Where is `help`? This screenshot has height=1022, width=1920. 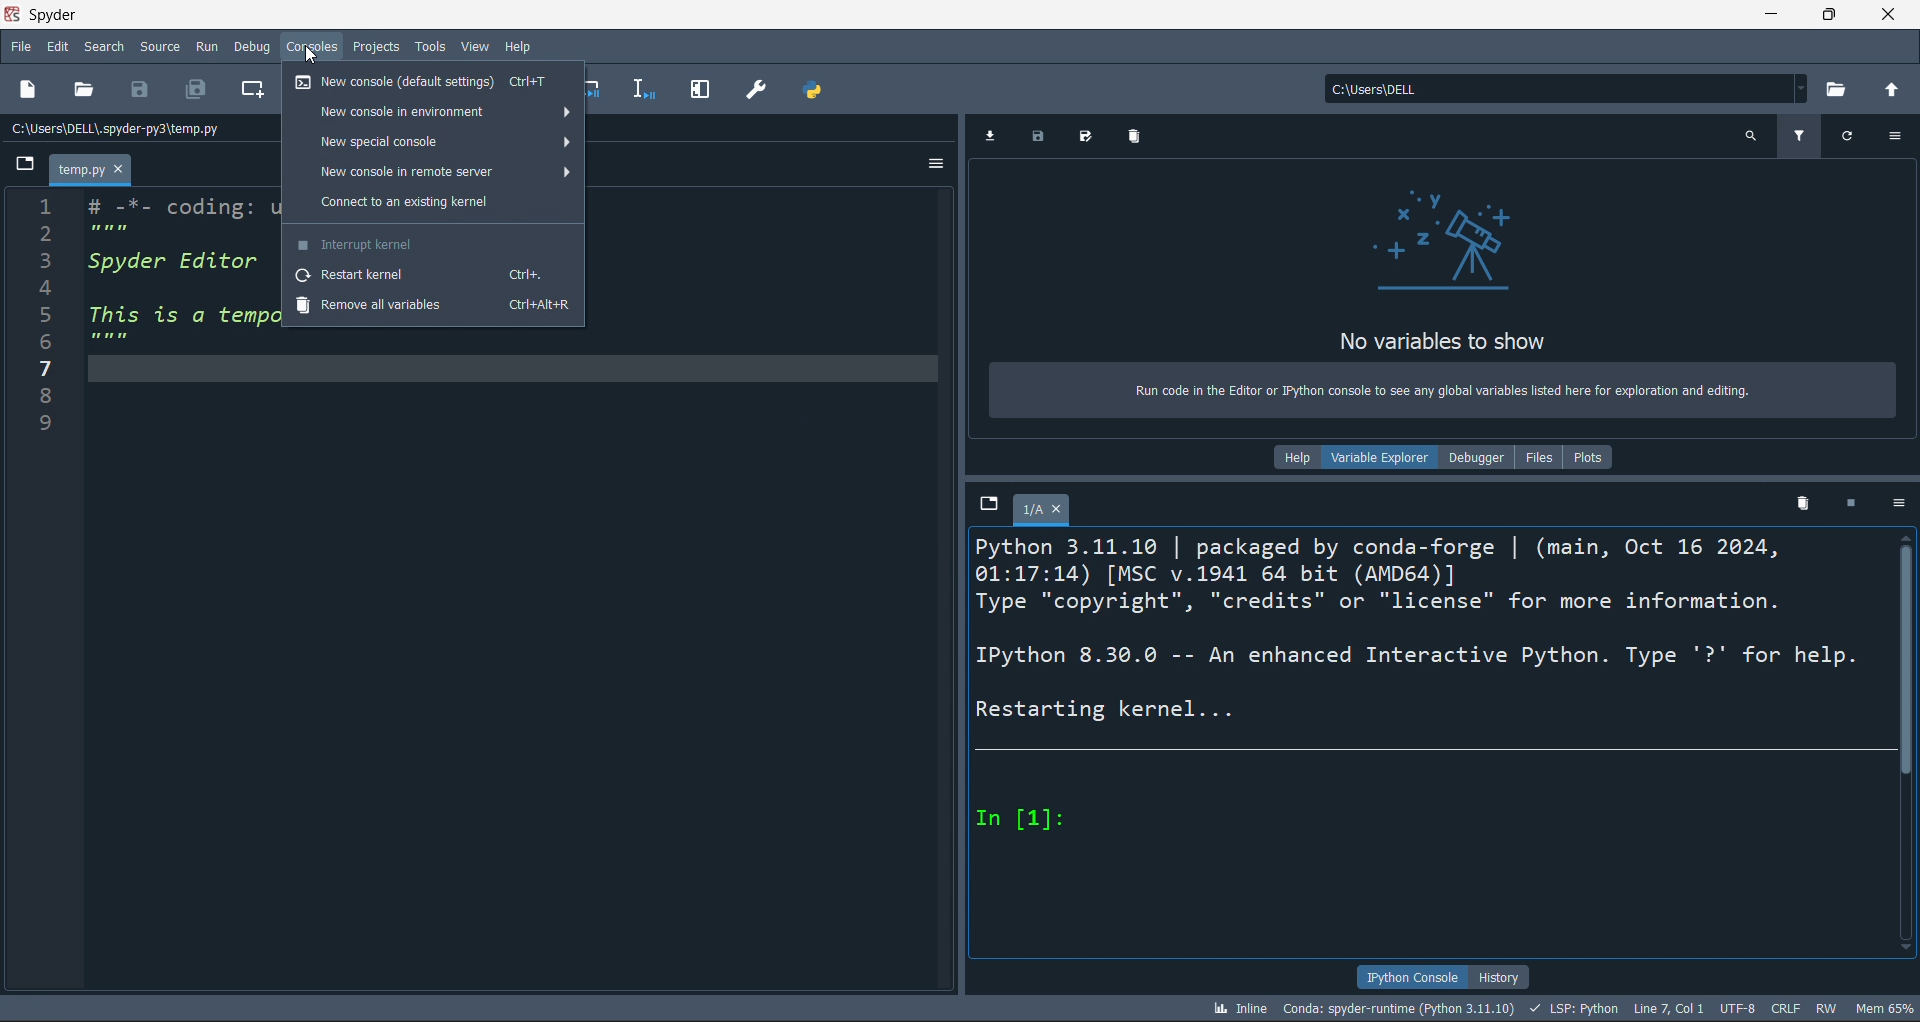
help is located at coordinates (1296, 461).